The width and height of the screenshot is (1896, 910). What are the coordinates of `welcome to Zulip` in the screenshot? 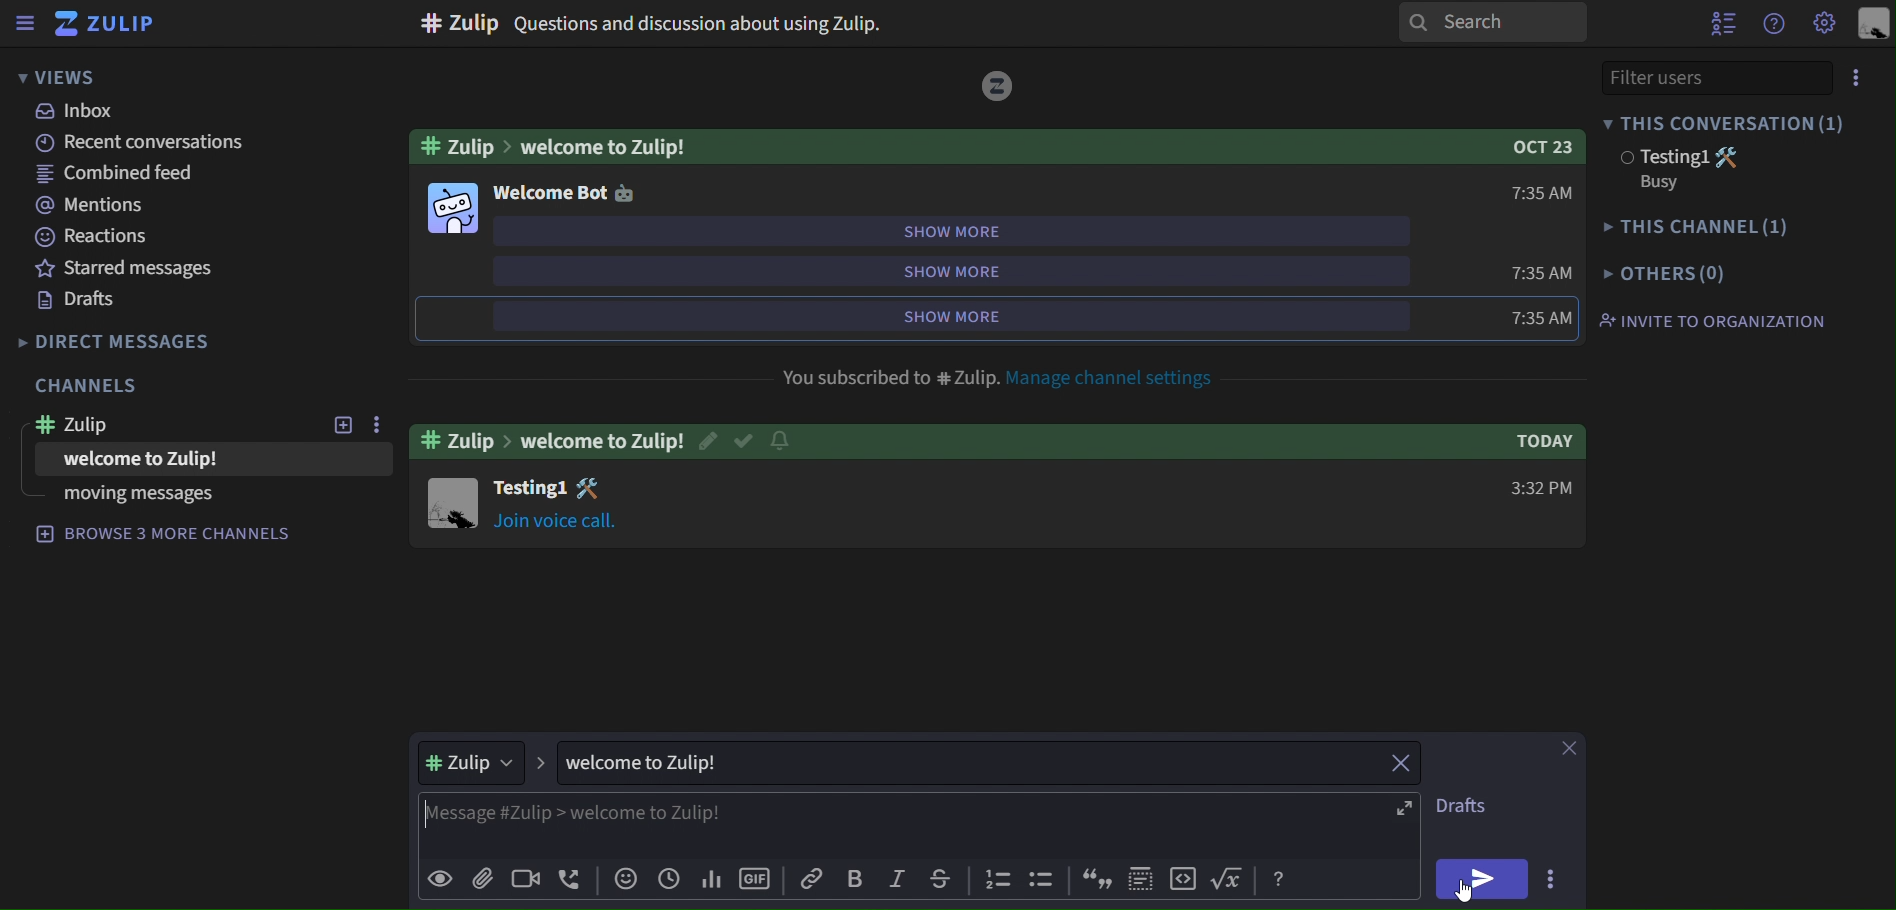 It's located at (654, 762).